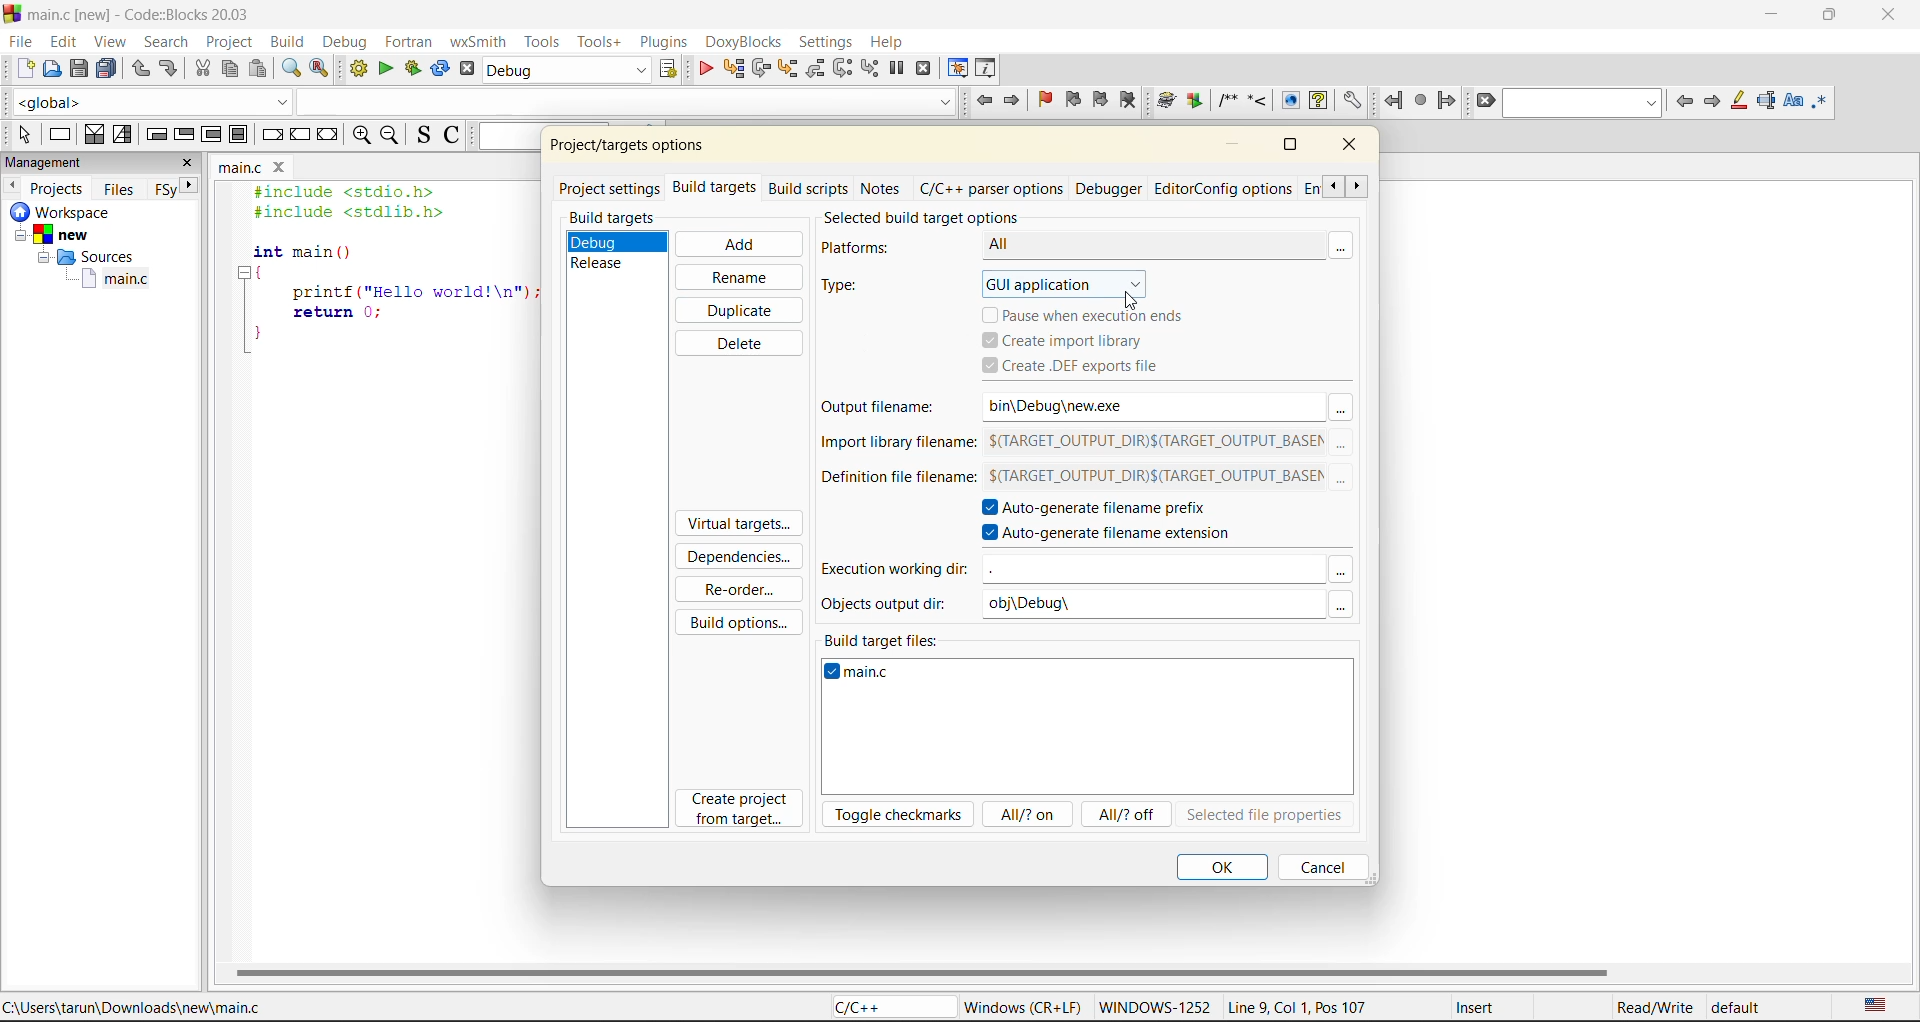 This screenshot has width=1920, height=1022. Describe the element at coordinates (1041, 605) in the screenshot. I see `obj\Debug\` at that location.